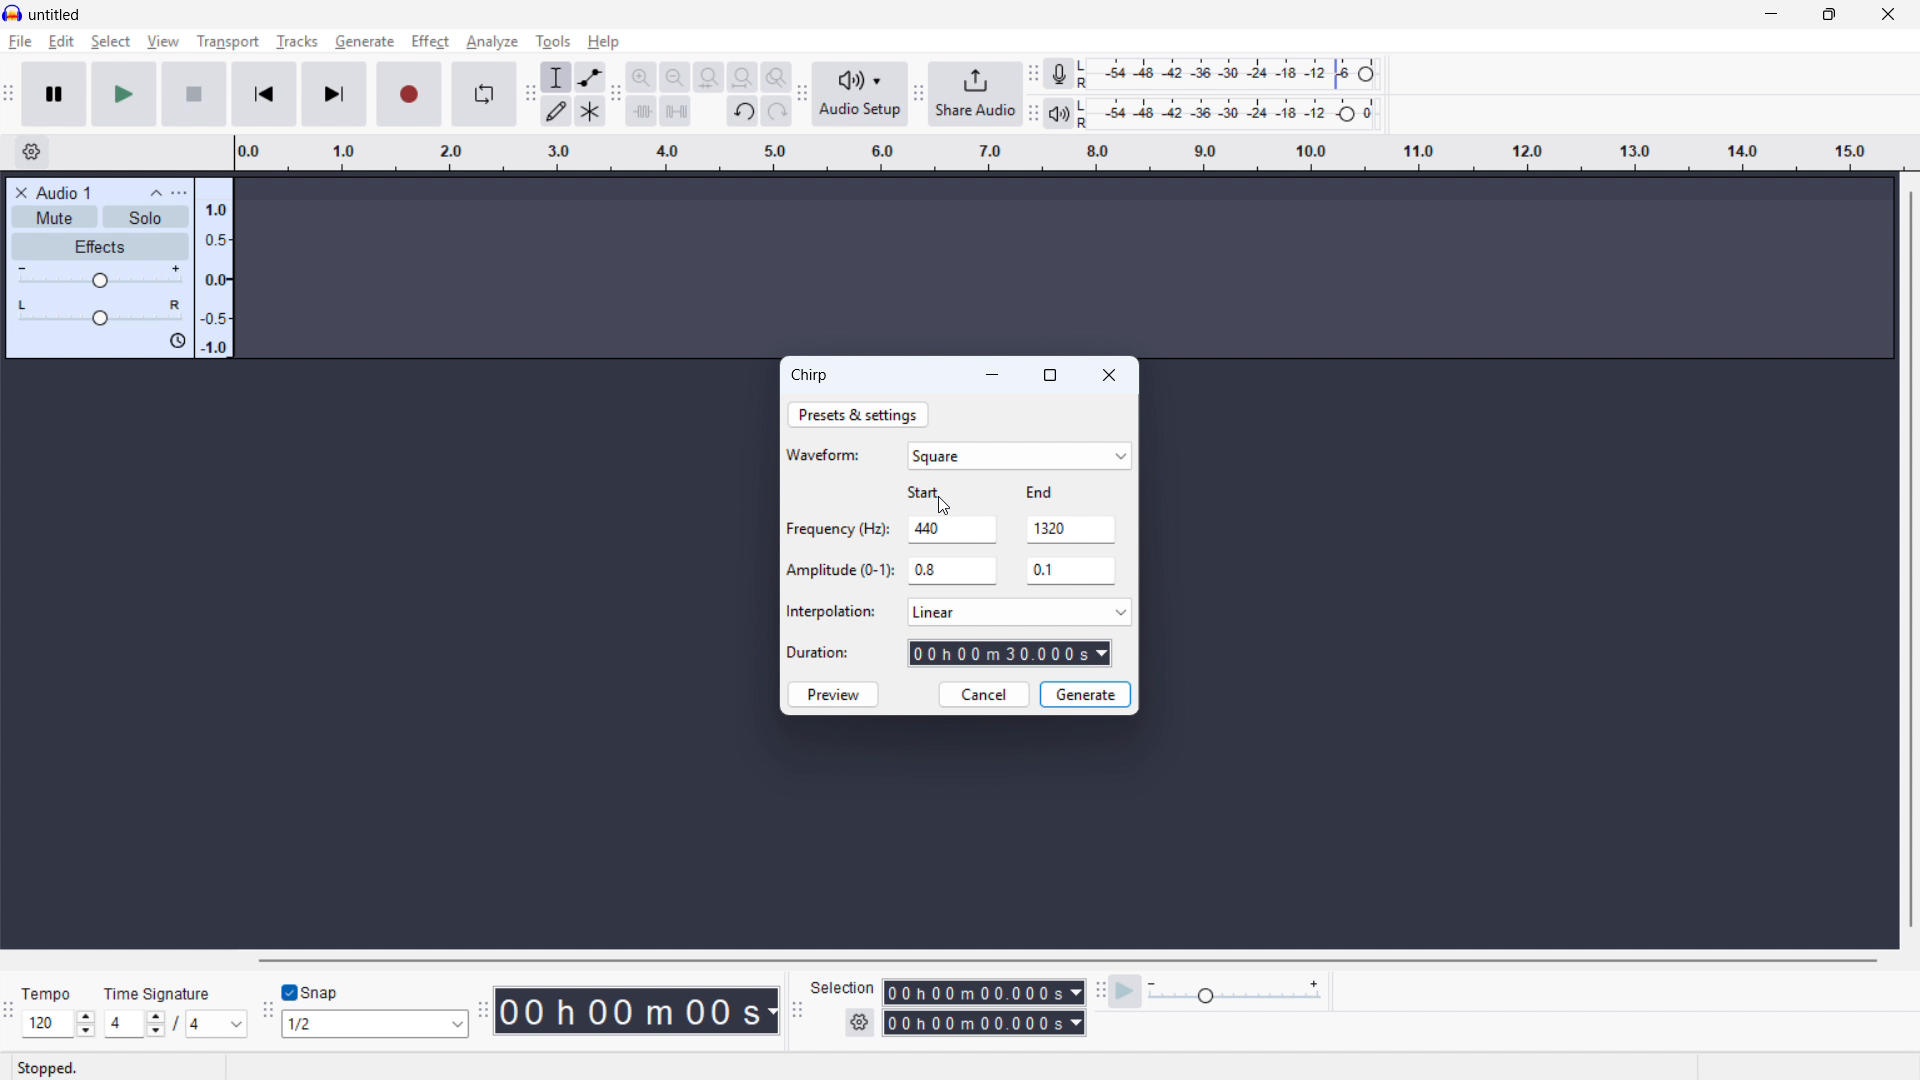 This screenshot has width=1920, height=1080. Describe the element at coordinates (556, 76) in the screenshot. I see `Selection tool` at that location.